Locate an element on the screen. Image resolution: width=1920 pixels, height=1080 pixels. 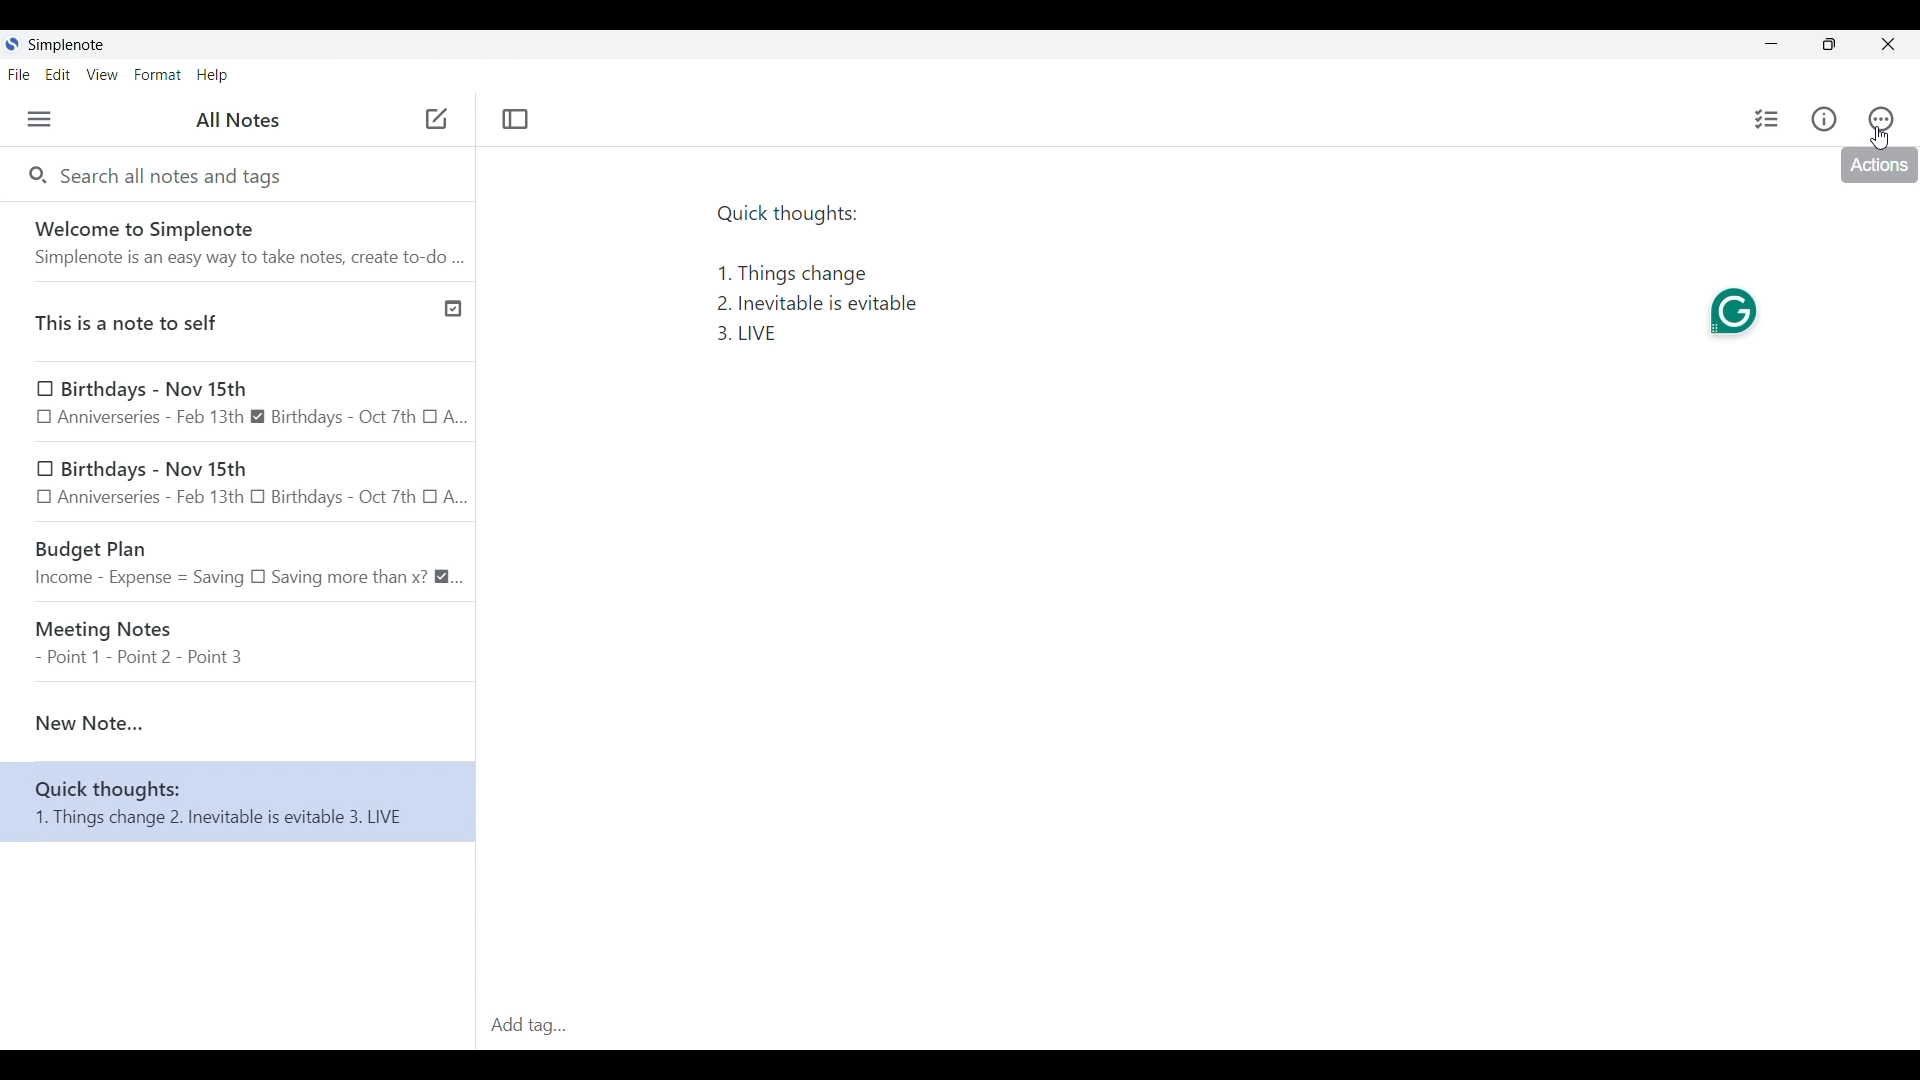
Text pasted is located at coordinates (904, 285).